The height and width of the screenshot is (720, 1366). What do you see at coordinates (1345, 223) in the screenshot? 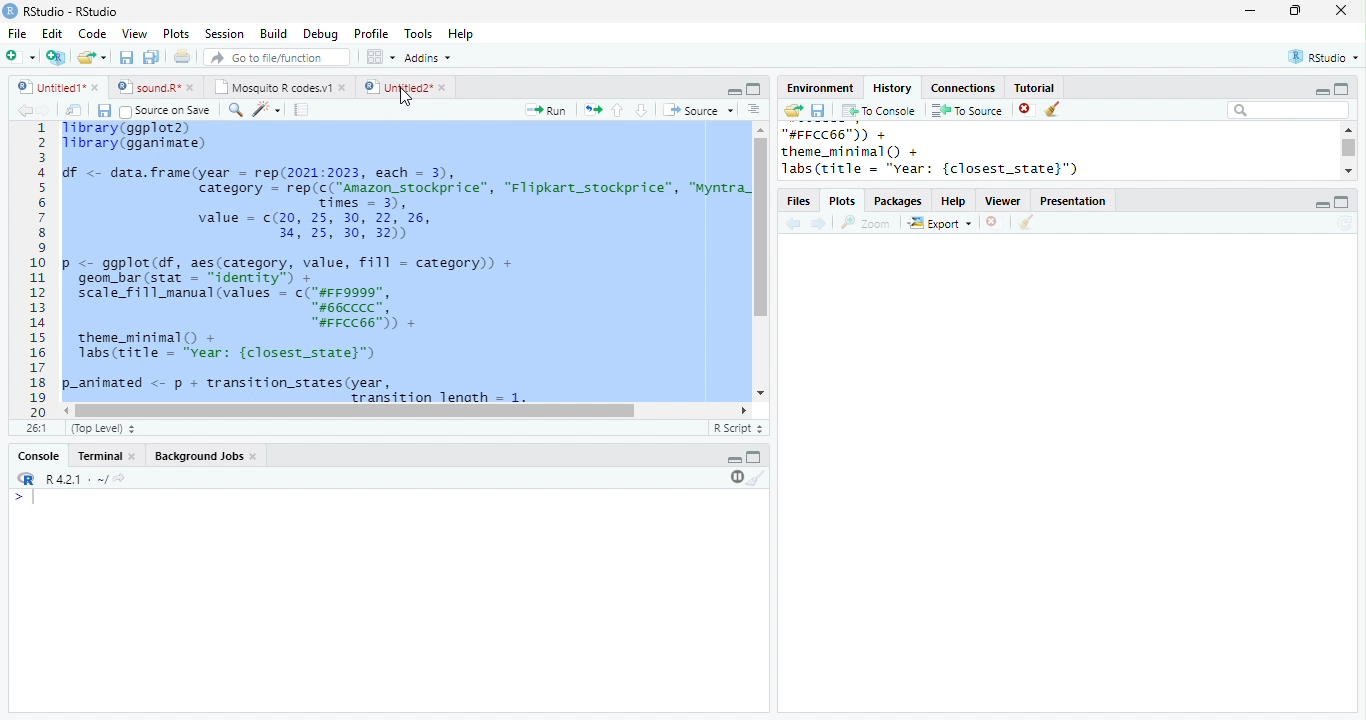
I see `refresh` at bounding box center [1345, 223].